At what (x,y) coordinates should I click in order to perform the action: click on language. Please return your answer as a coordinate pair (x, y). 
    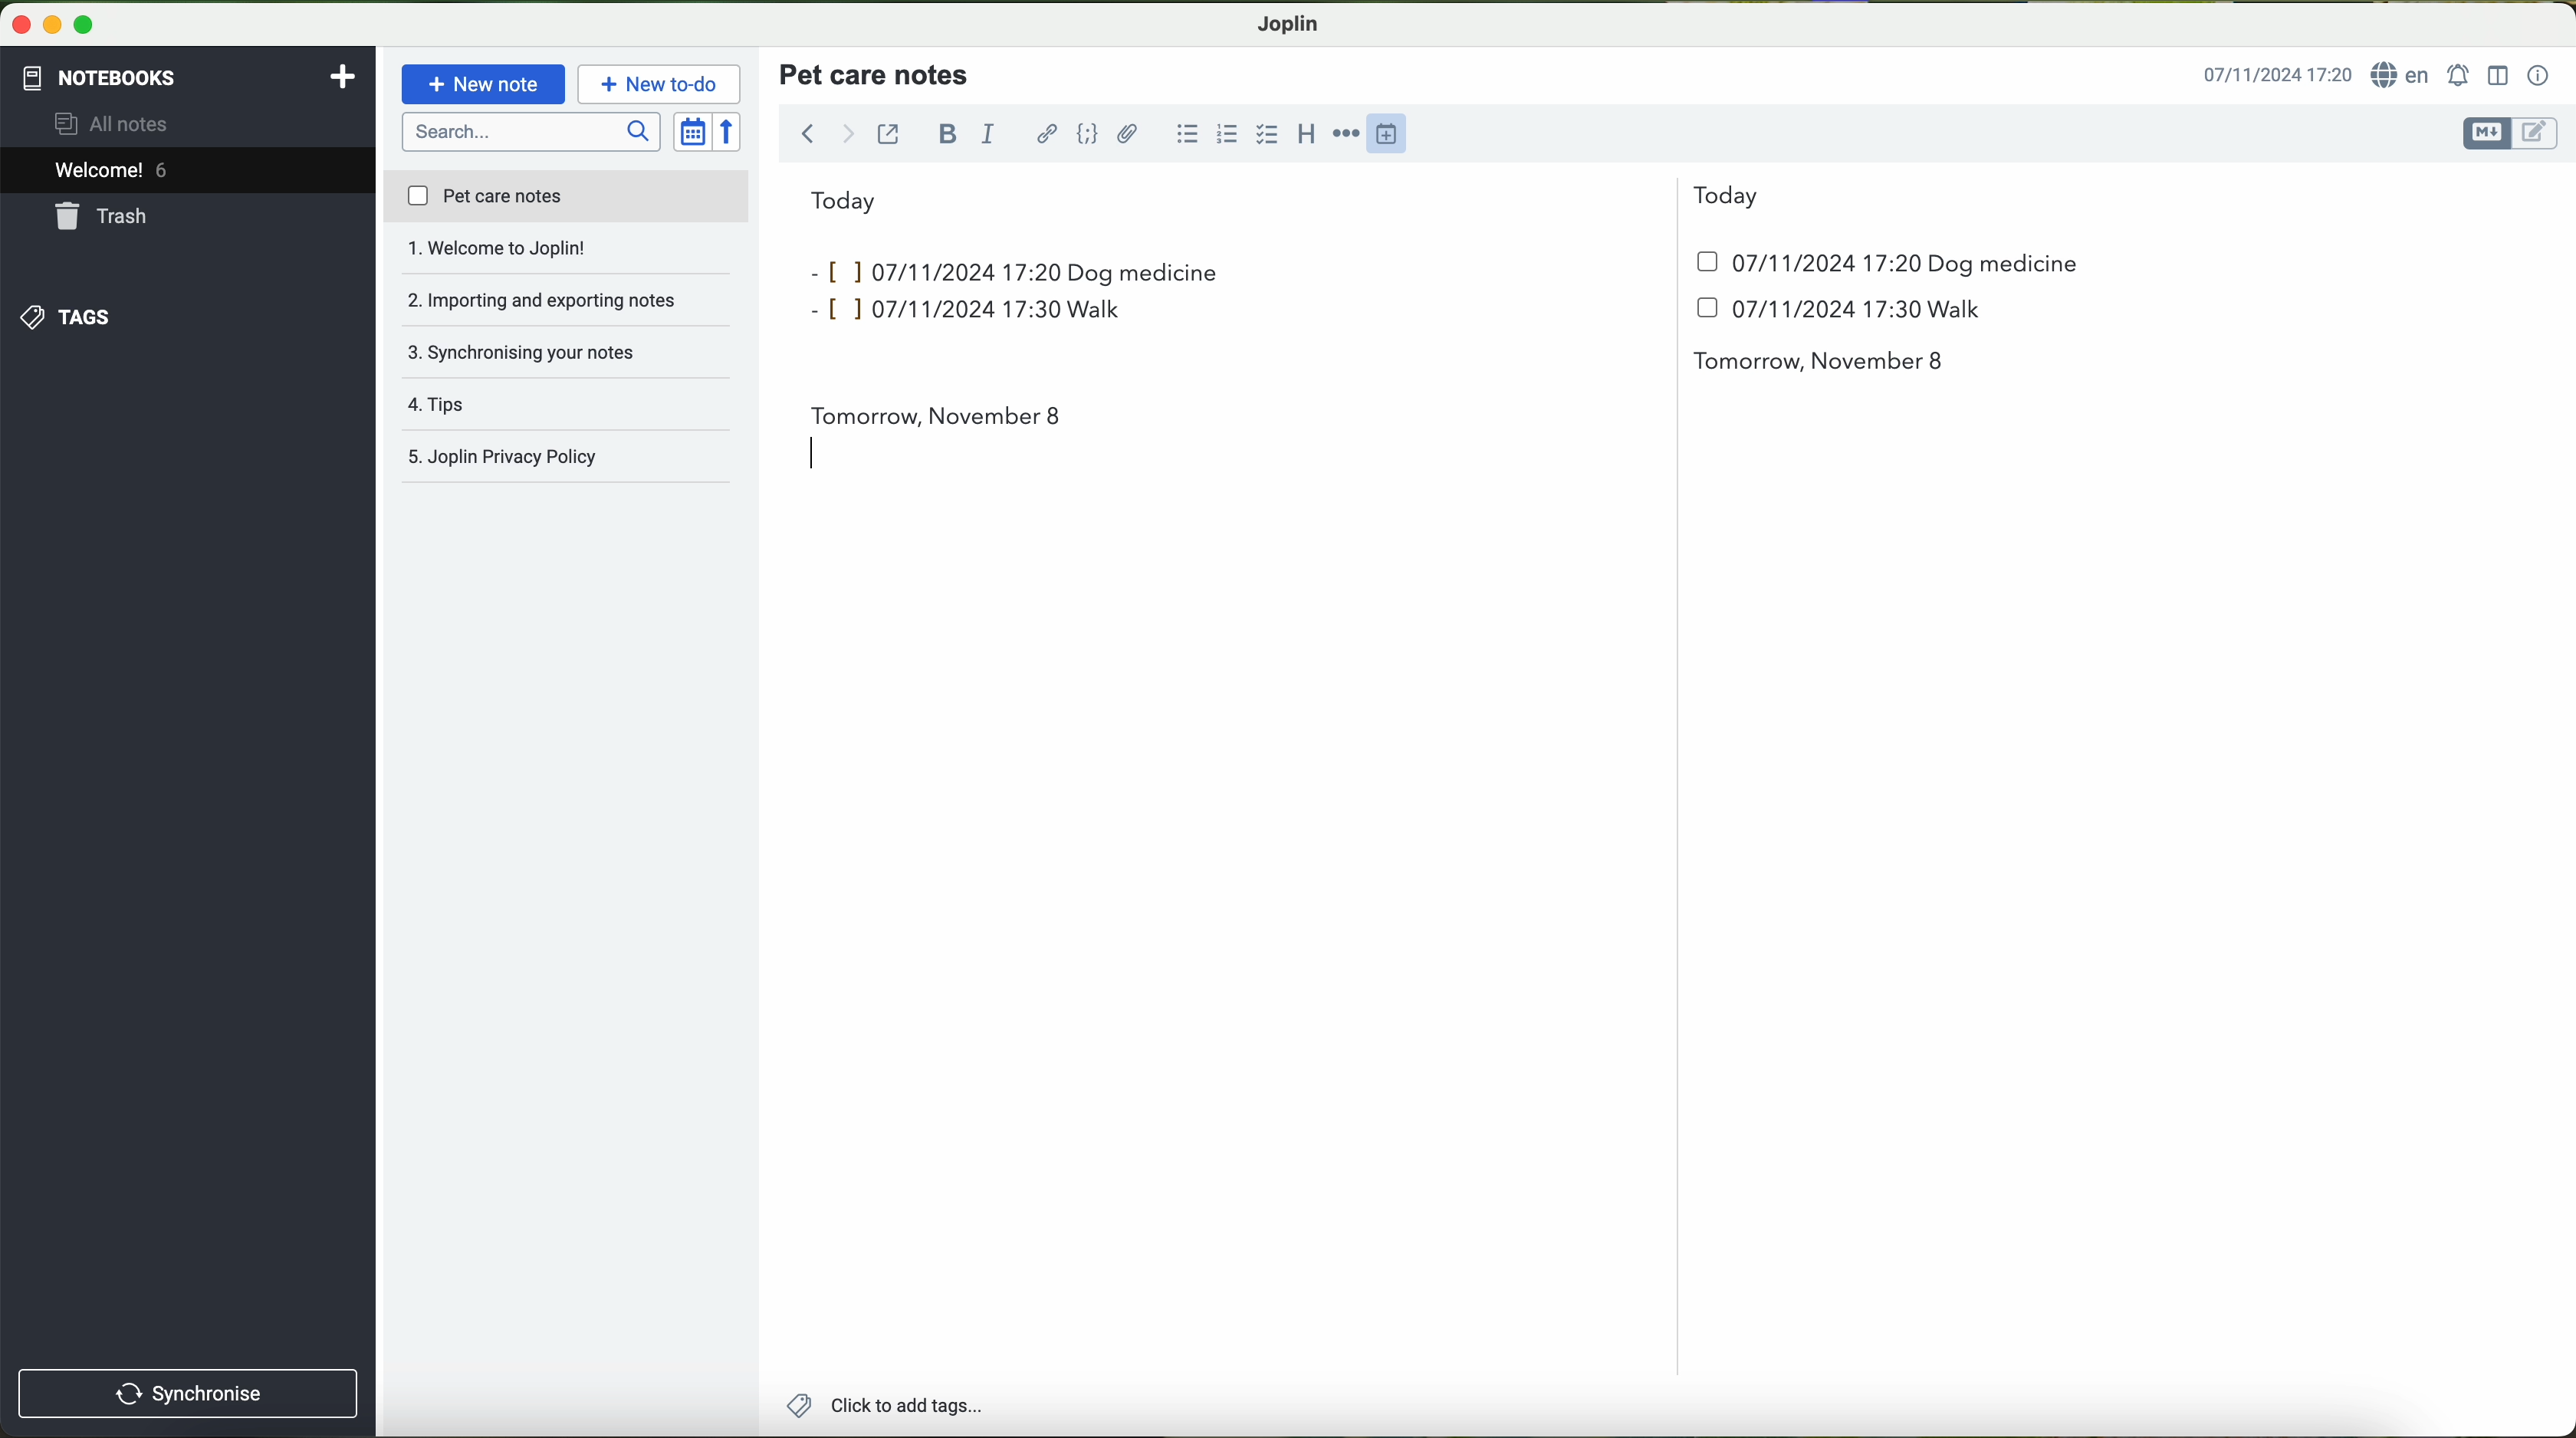
    Looking at the image, I should click on (2404, 76).